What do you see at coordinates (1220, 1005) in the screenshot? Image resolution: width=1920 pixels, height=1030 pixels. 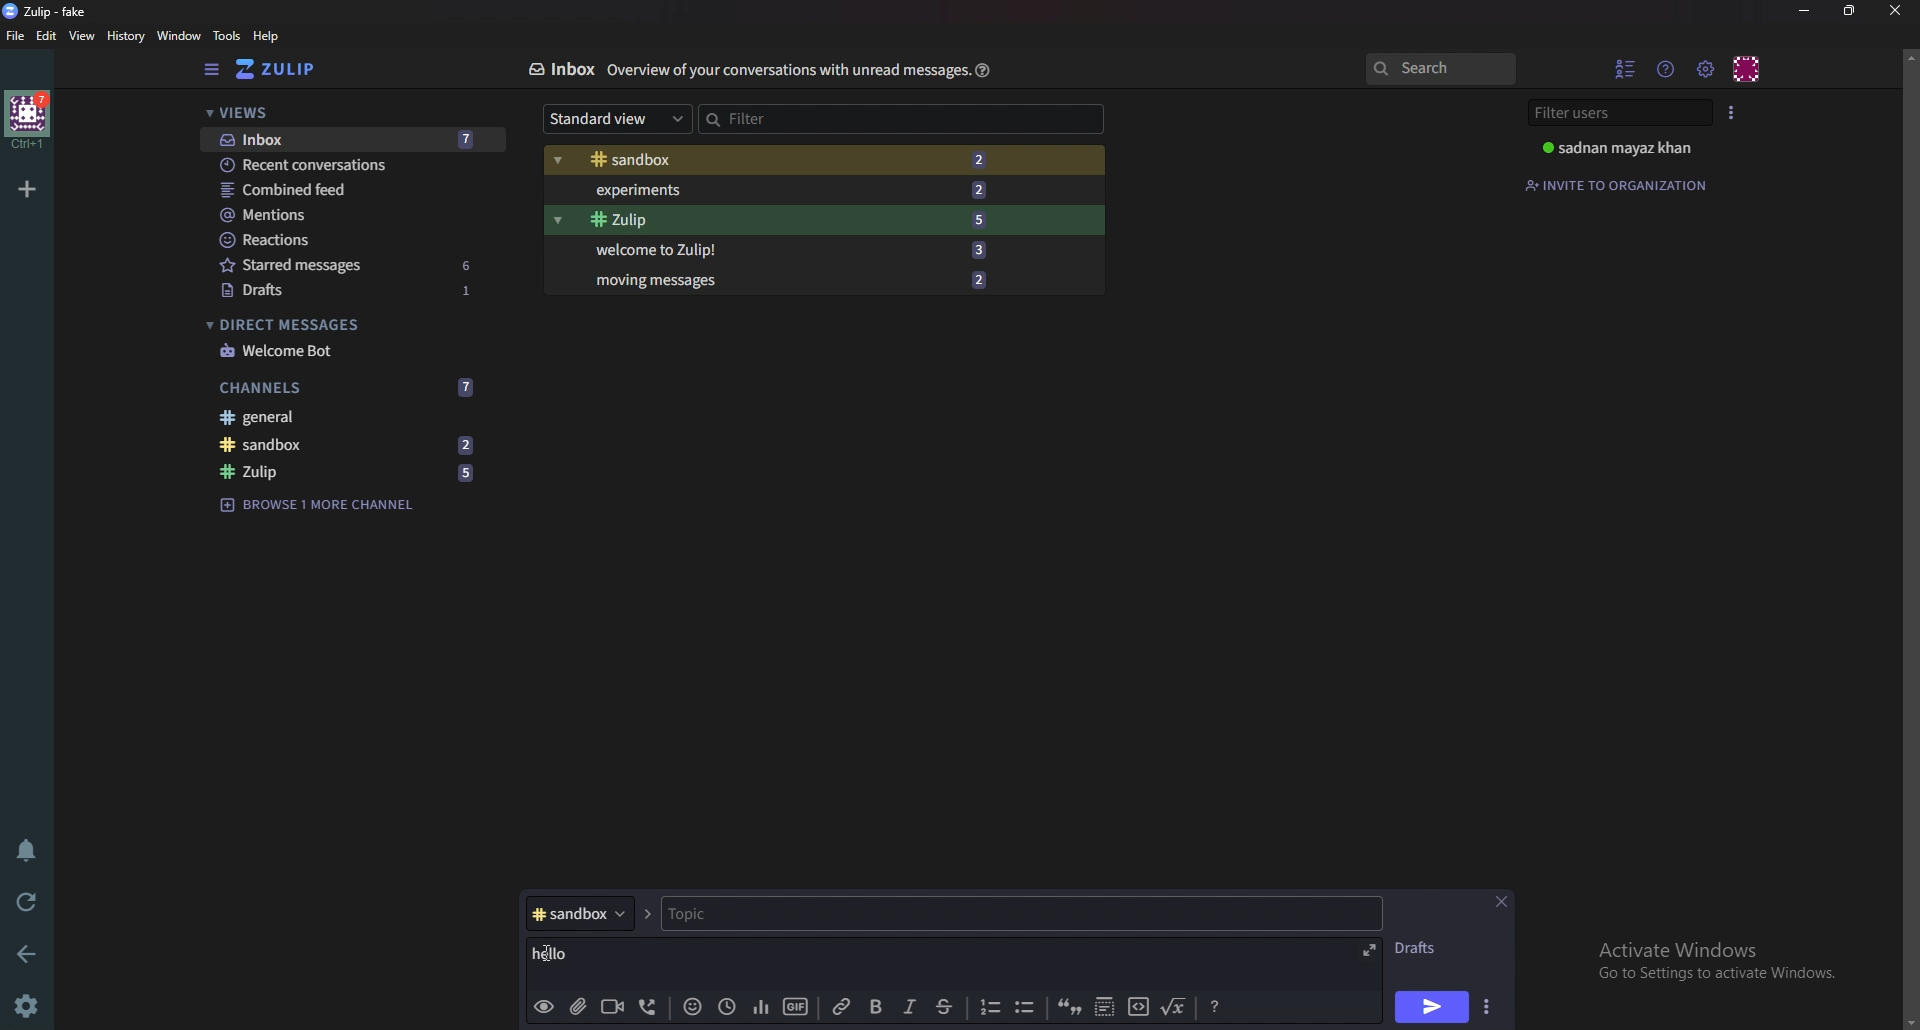 I see `message Formatting` at bounding box center [1220, 1005].